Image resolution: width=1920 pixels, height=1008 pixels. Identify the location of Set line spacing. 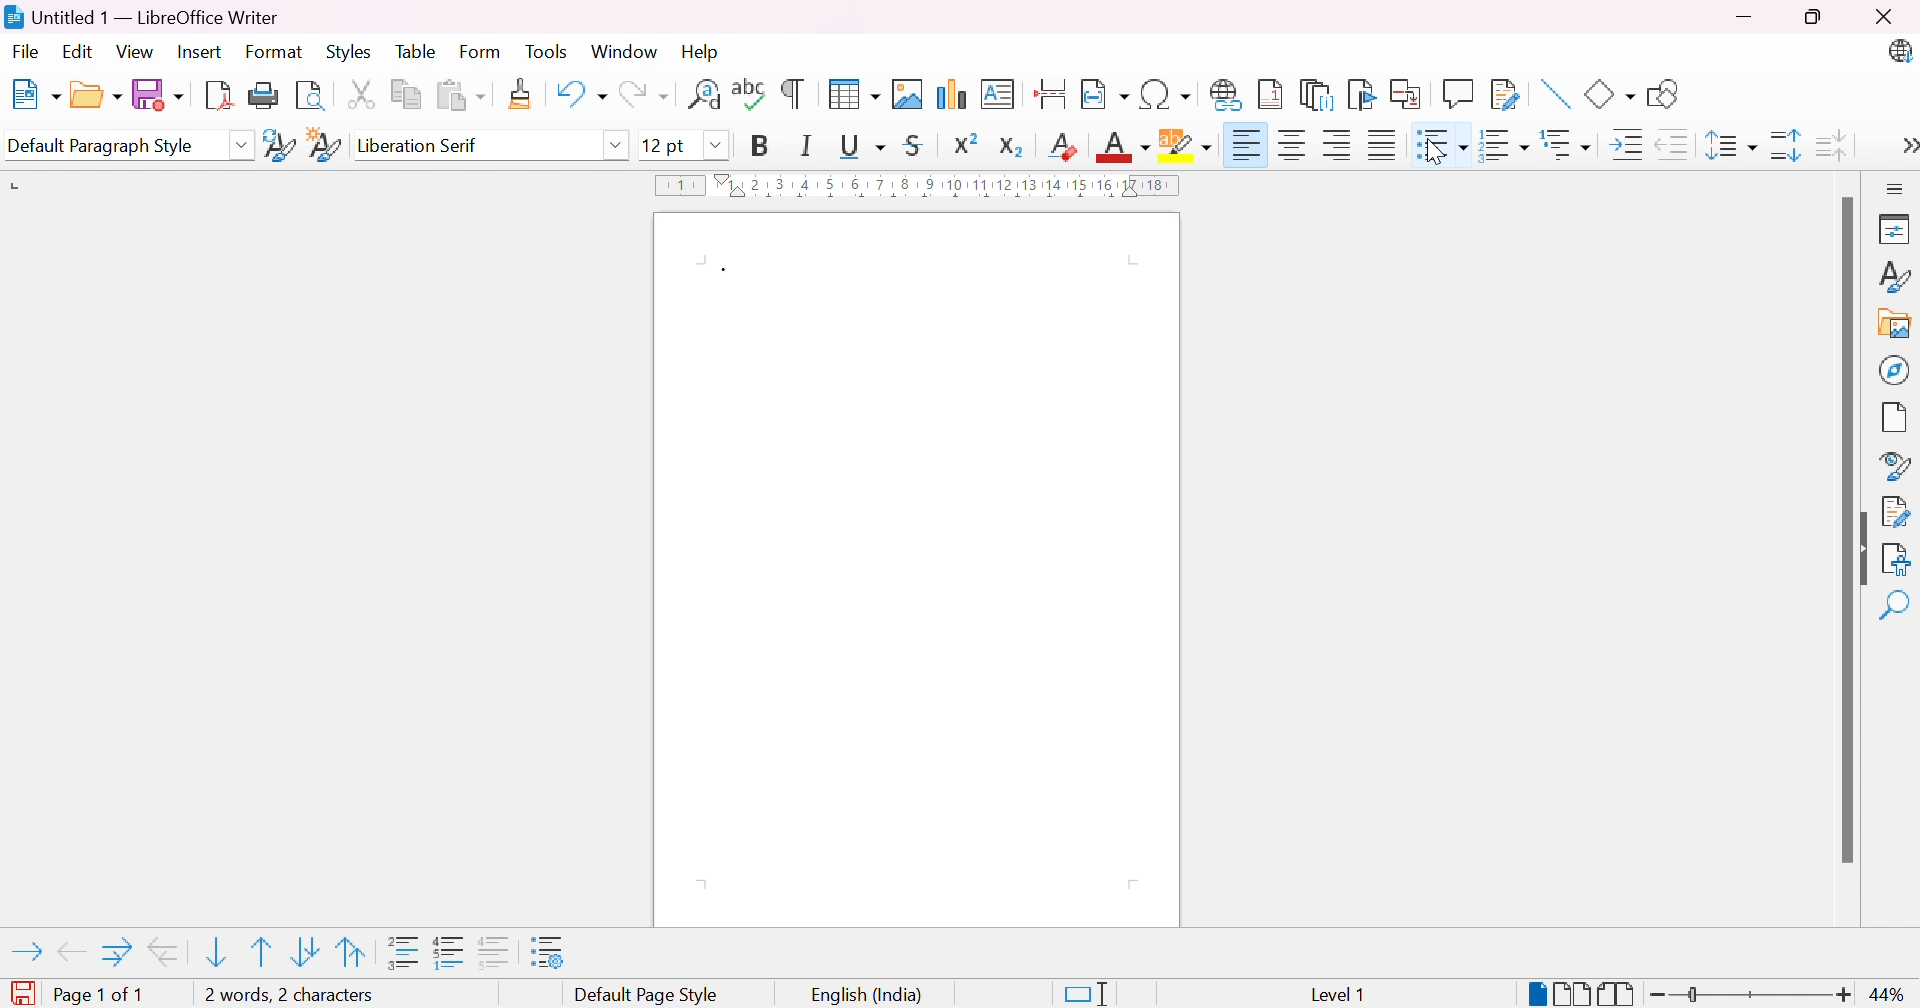
(1735, 146).